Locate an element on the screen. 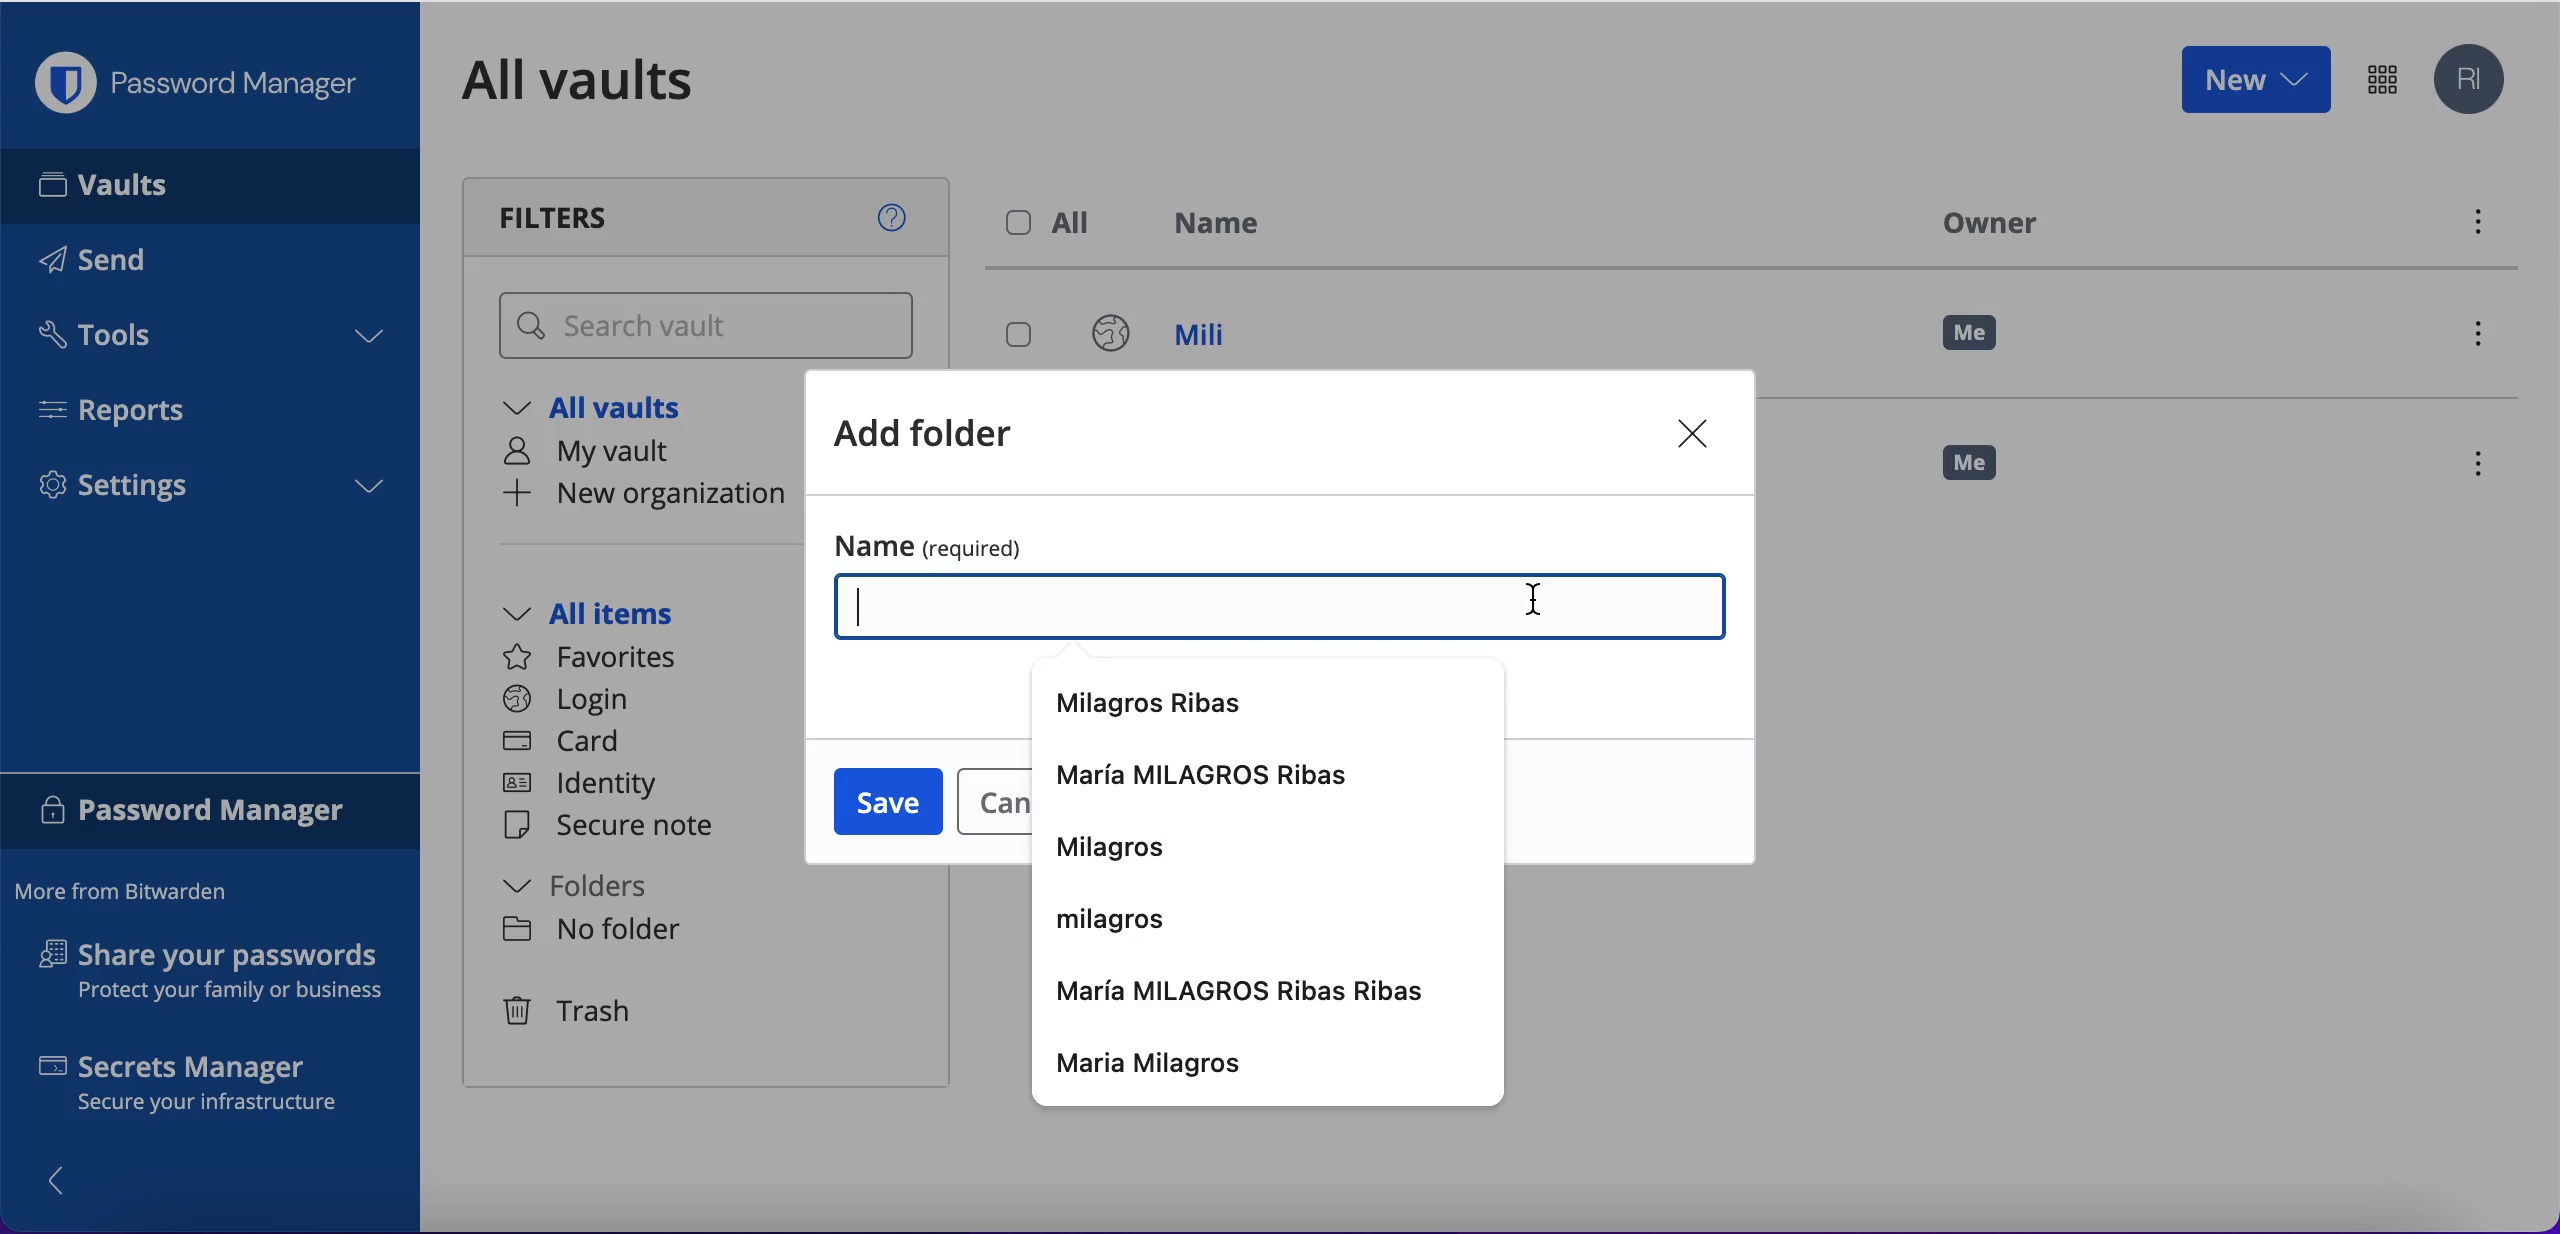  save is located at coordinates (883, 802).